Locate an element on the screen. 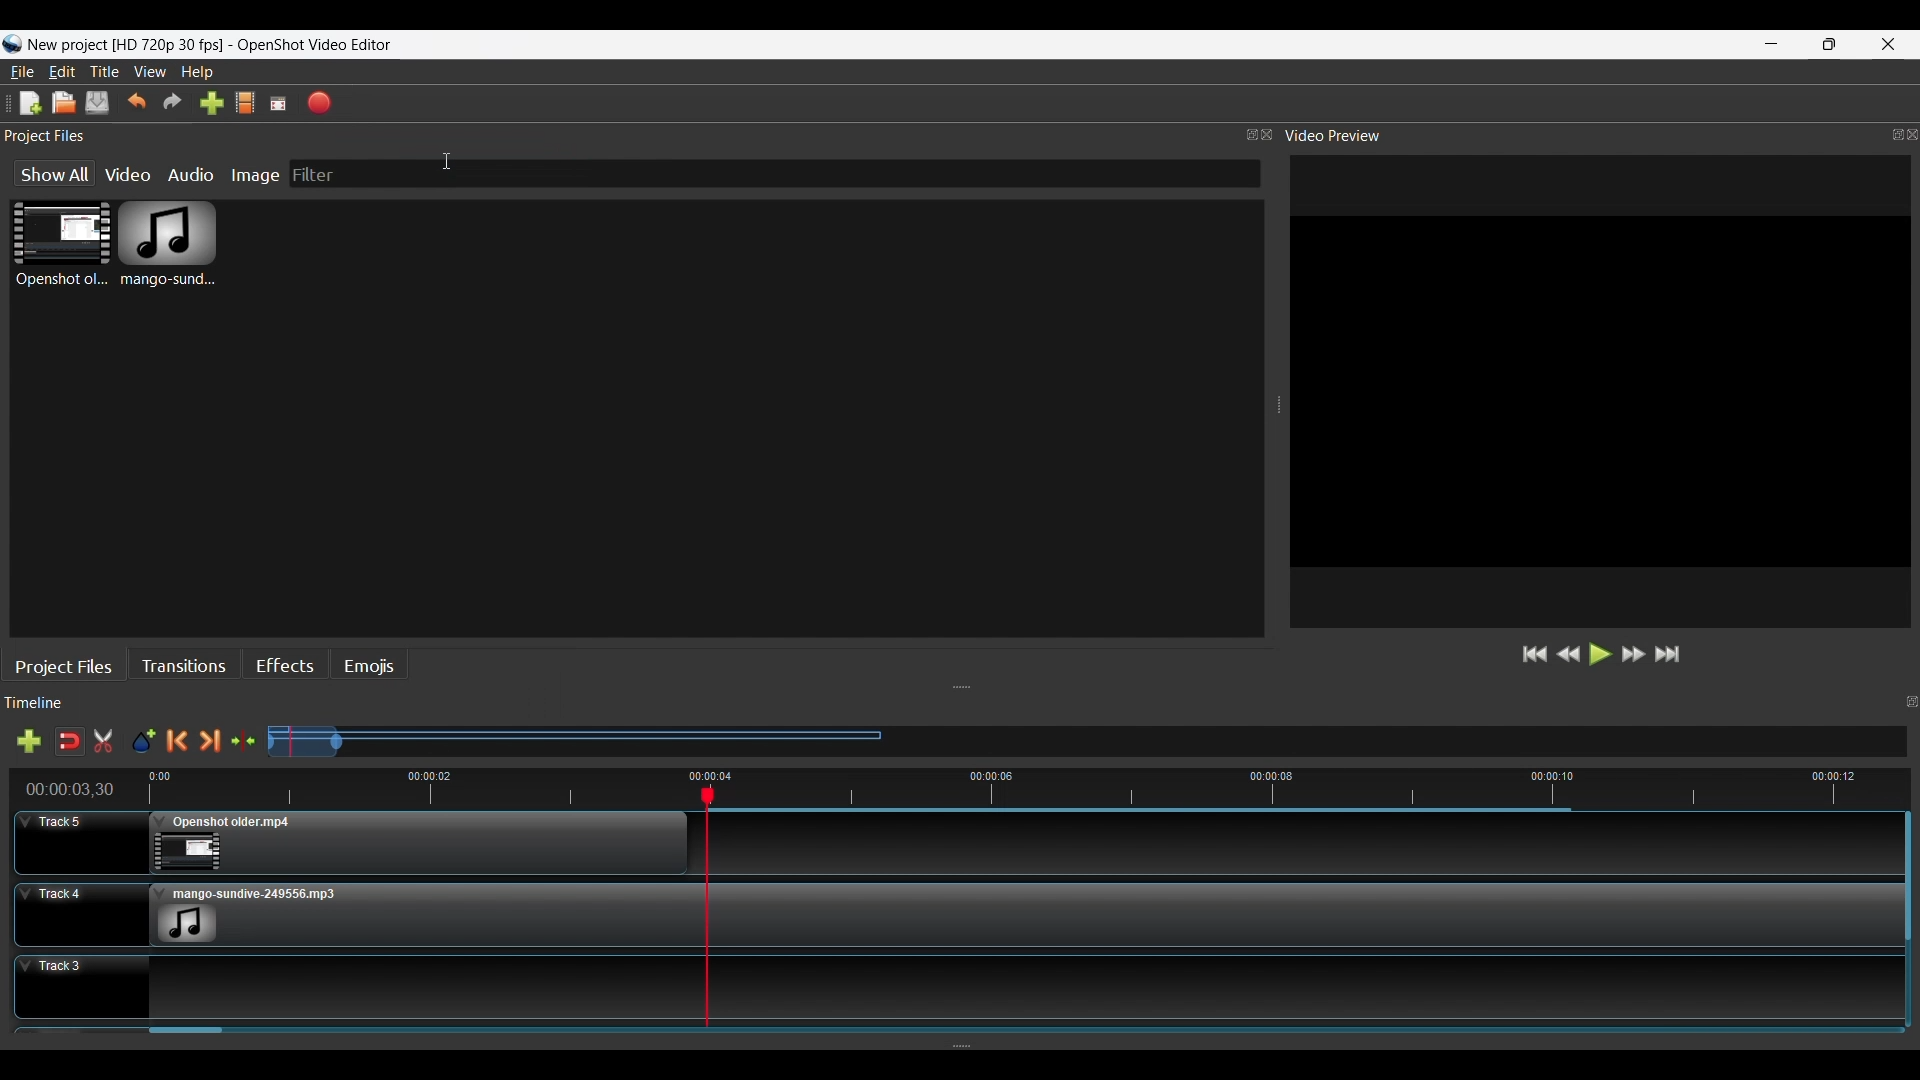 This screenshot has height=1080, width=1920. Enable Razor is located at coordinates (108, 744).